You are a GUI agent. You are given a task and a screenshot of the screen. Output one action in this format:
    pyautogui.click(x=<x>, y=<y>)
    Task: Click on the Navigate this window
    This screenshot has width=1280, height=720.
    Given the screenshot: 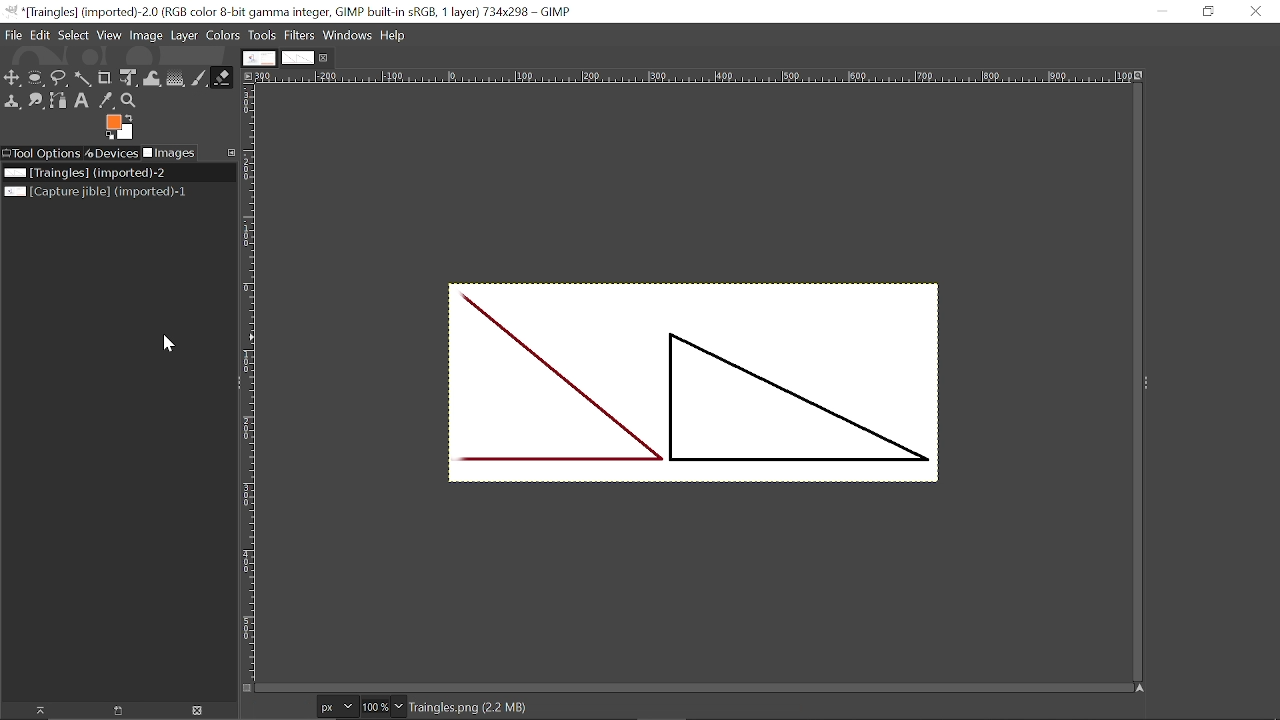 What is the action you would take?
    pyautogui.click(x=1141, y=688)
    